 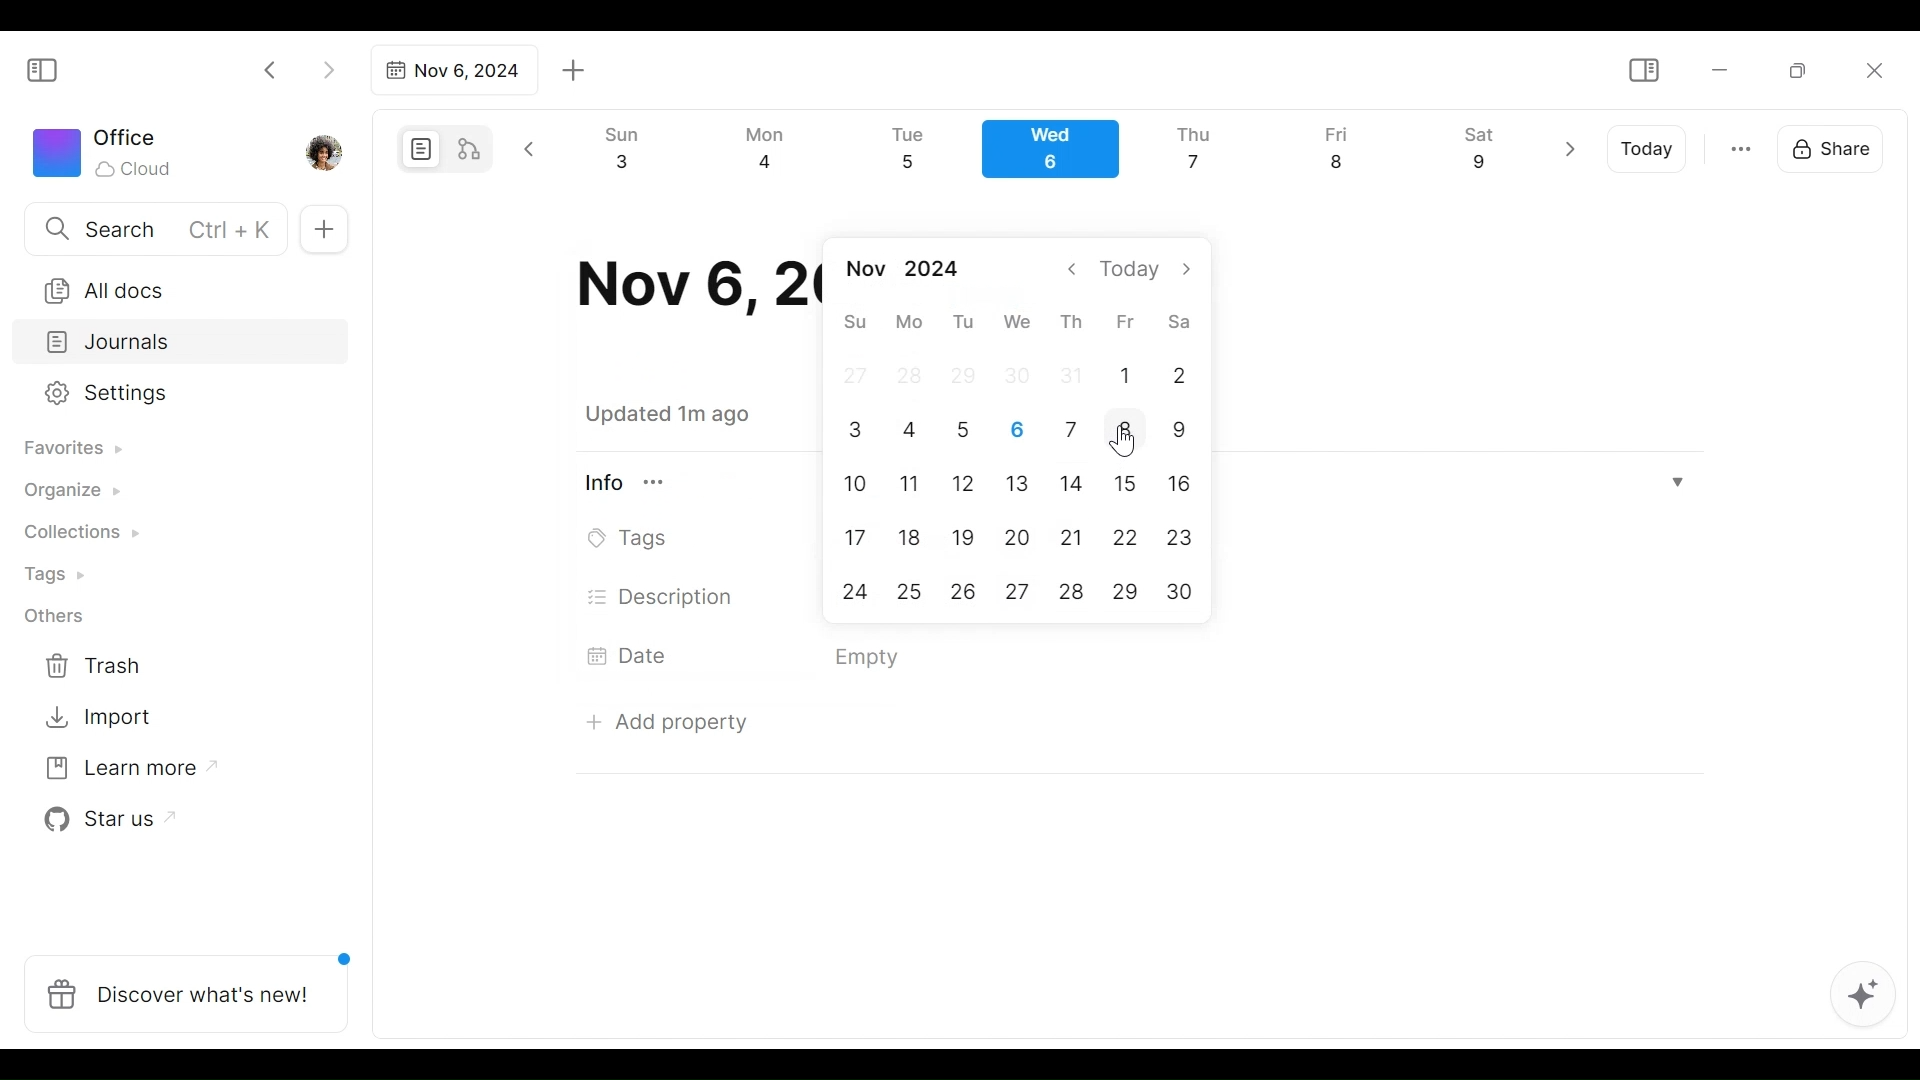 I want to click on Edgeless mode, so click(x=471, y=148).